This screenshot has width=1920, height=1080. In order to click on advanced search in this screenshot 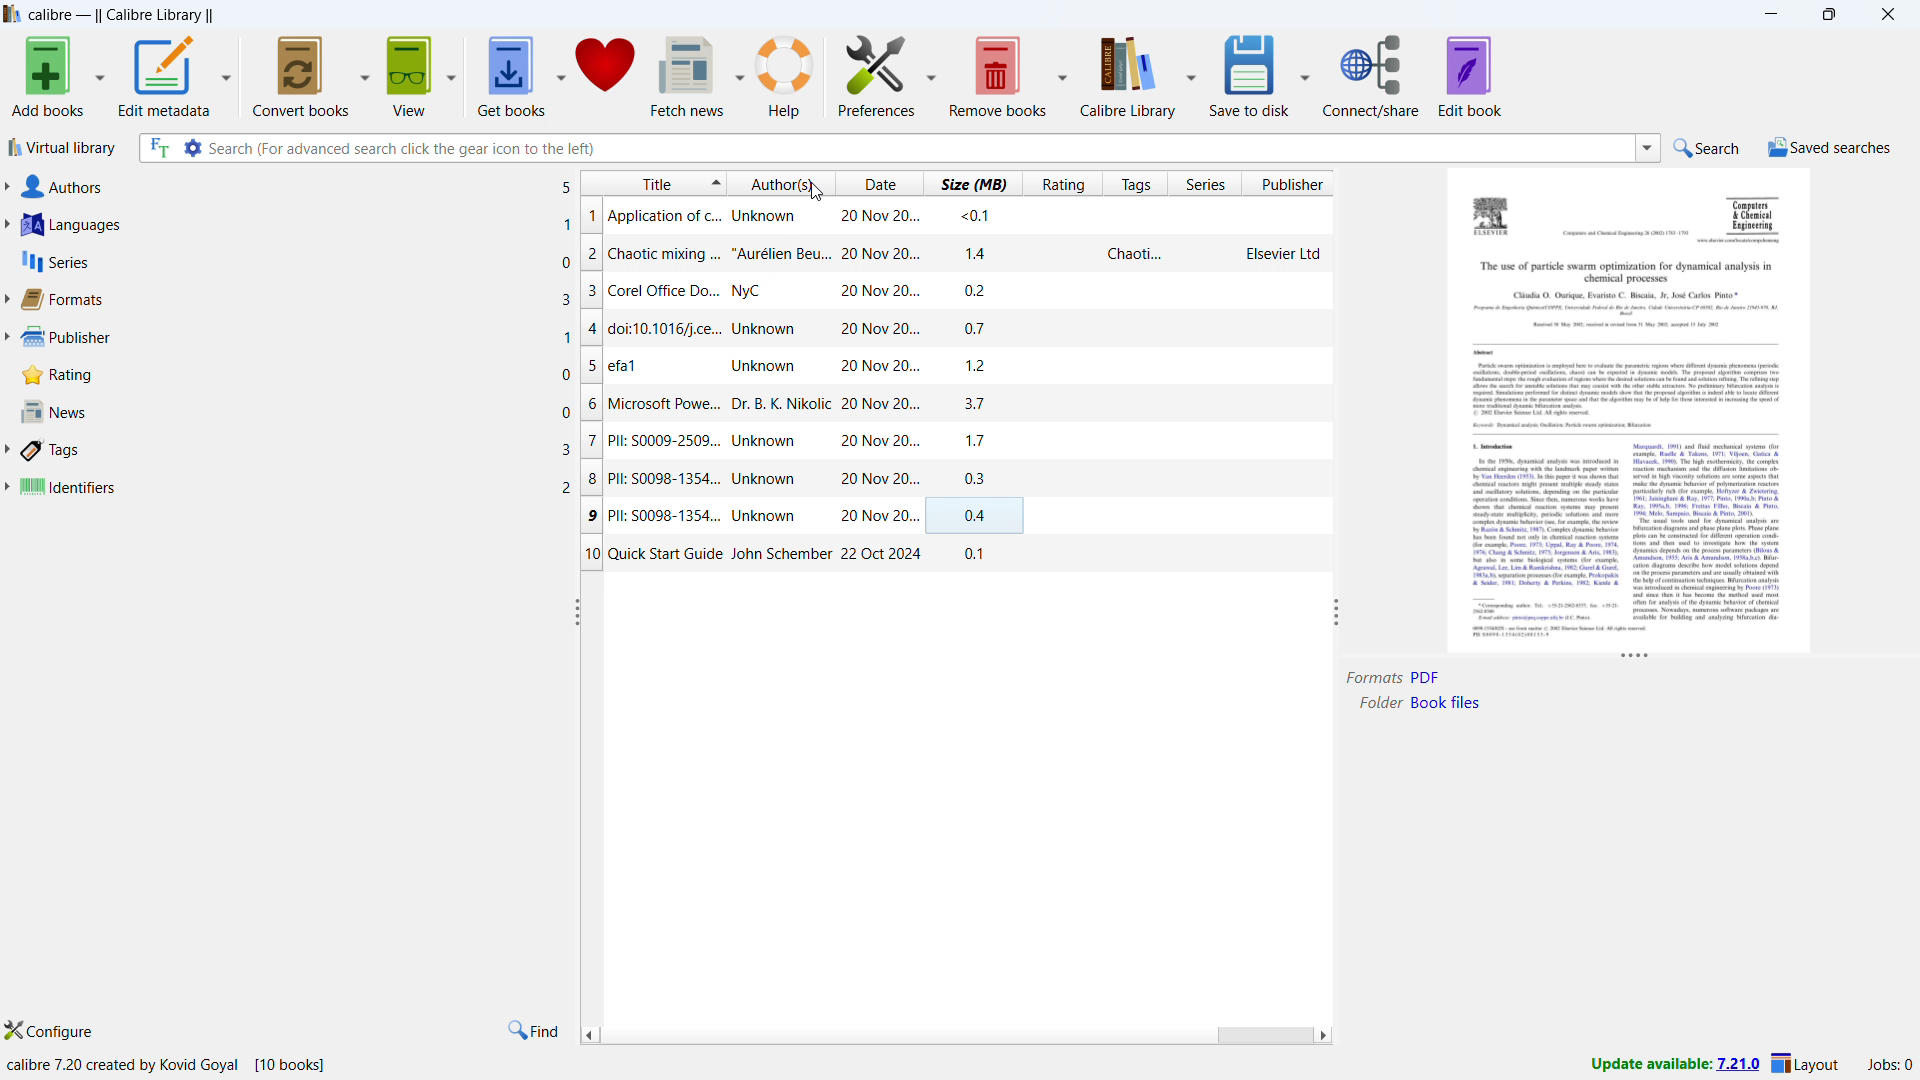, I will do `click(193, 148)`.